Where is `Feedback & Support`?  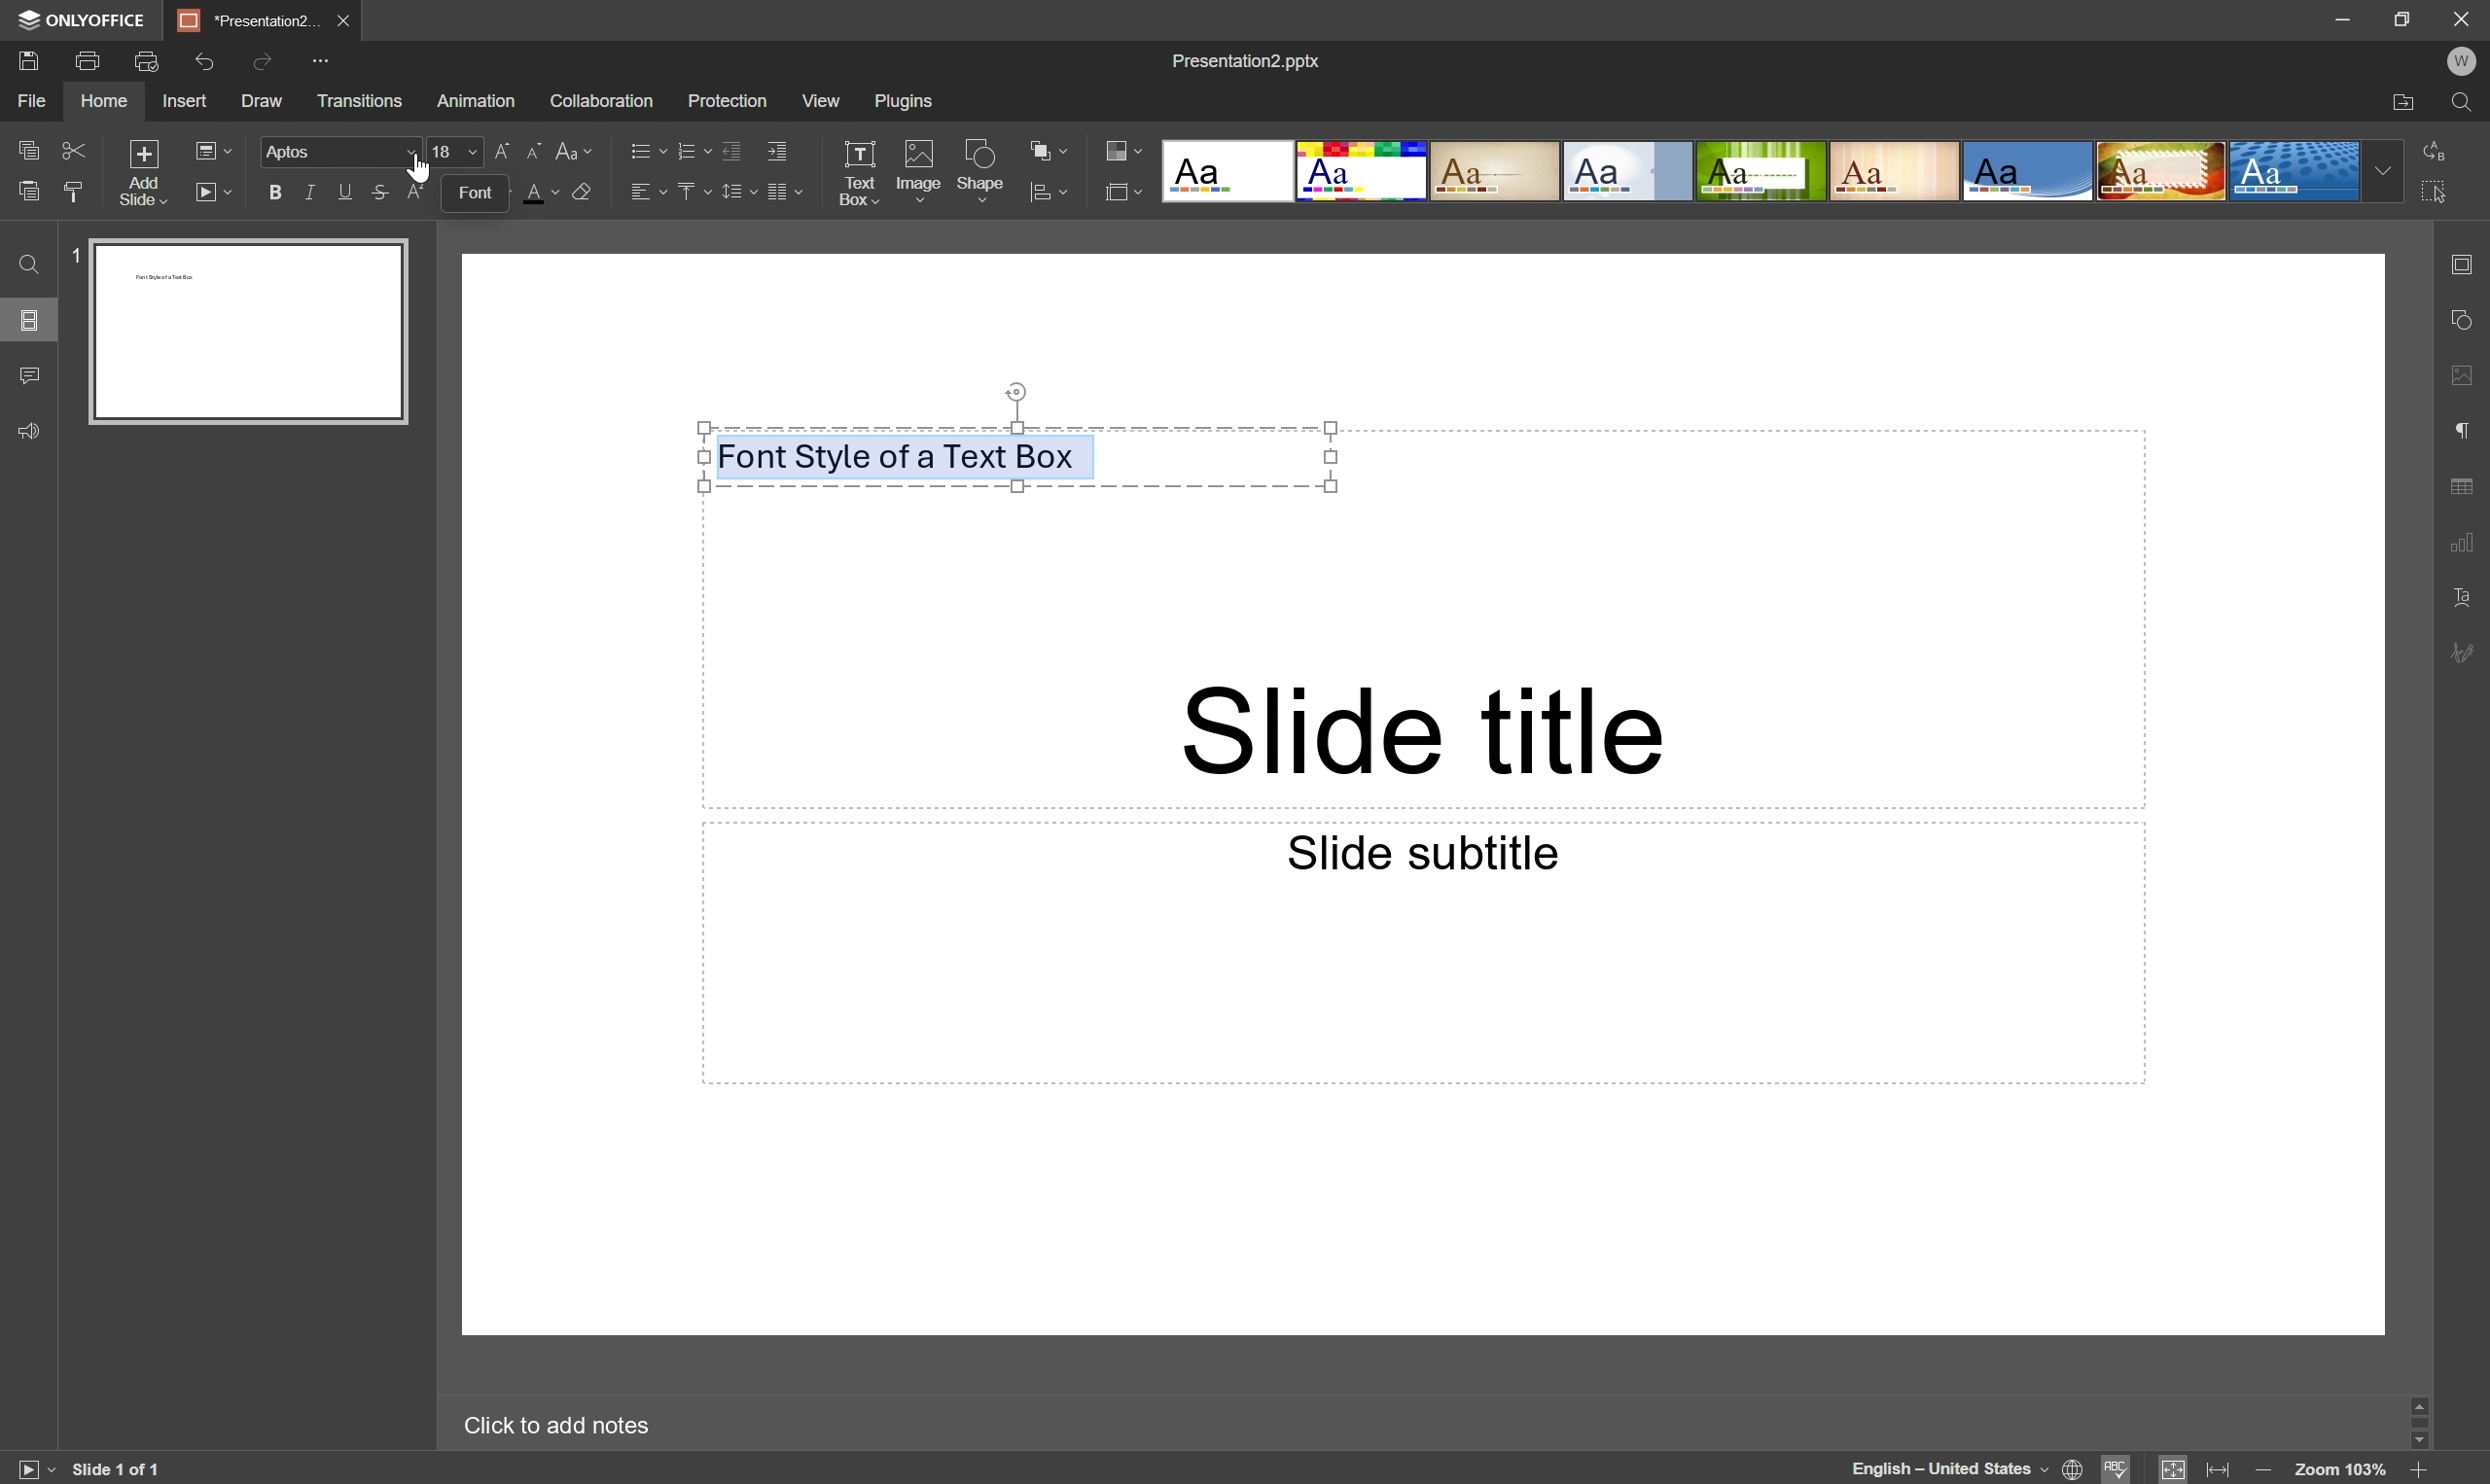 Feedback & Support is located at coordinates (30, 431).